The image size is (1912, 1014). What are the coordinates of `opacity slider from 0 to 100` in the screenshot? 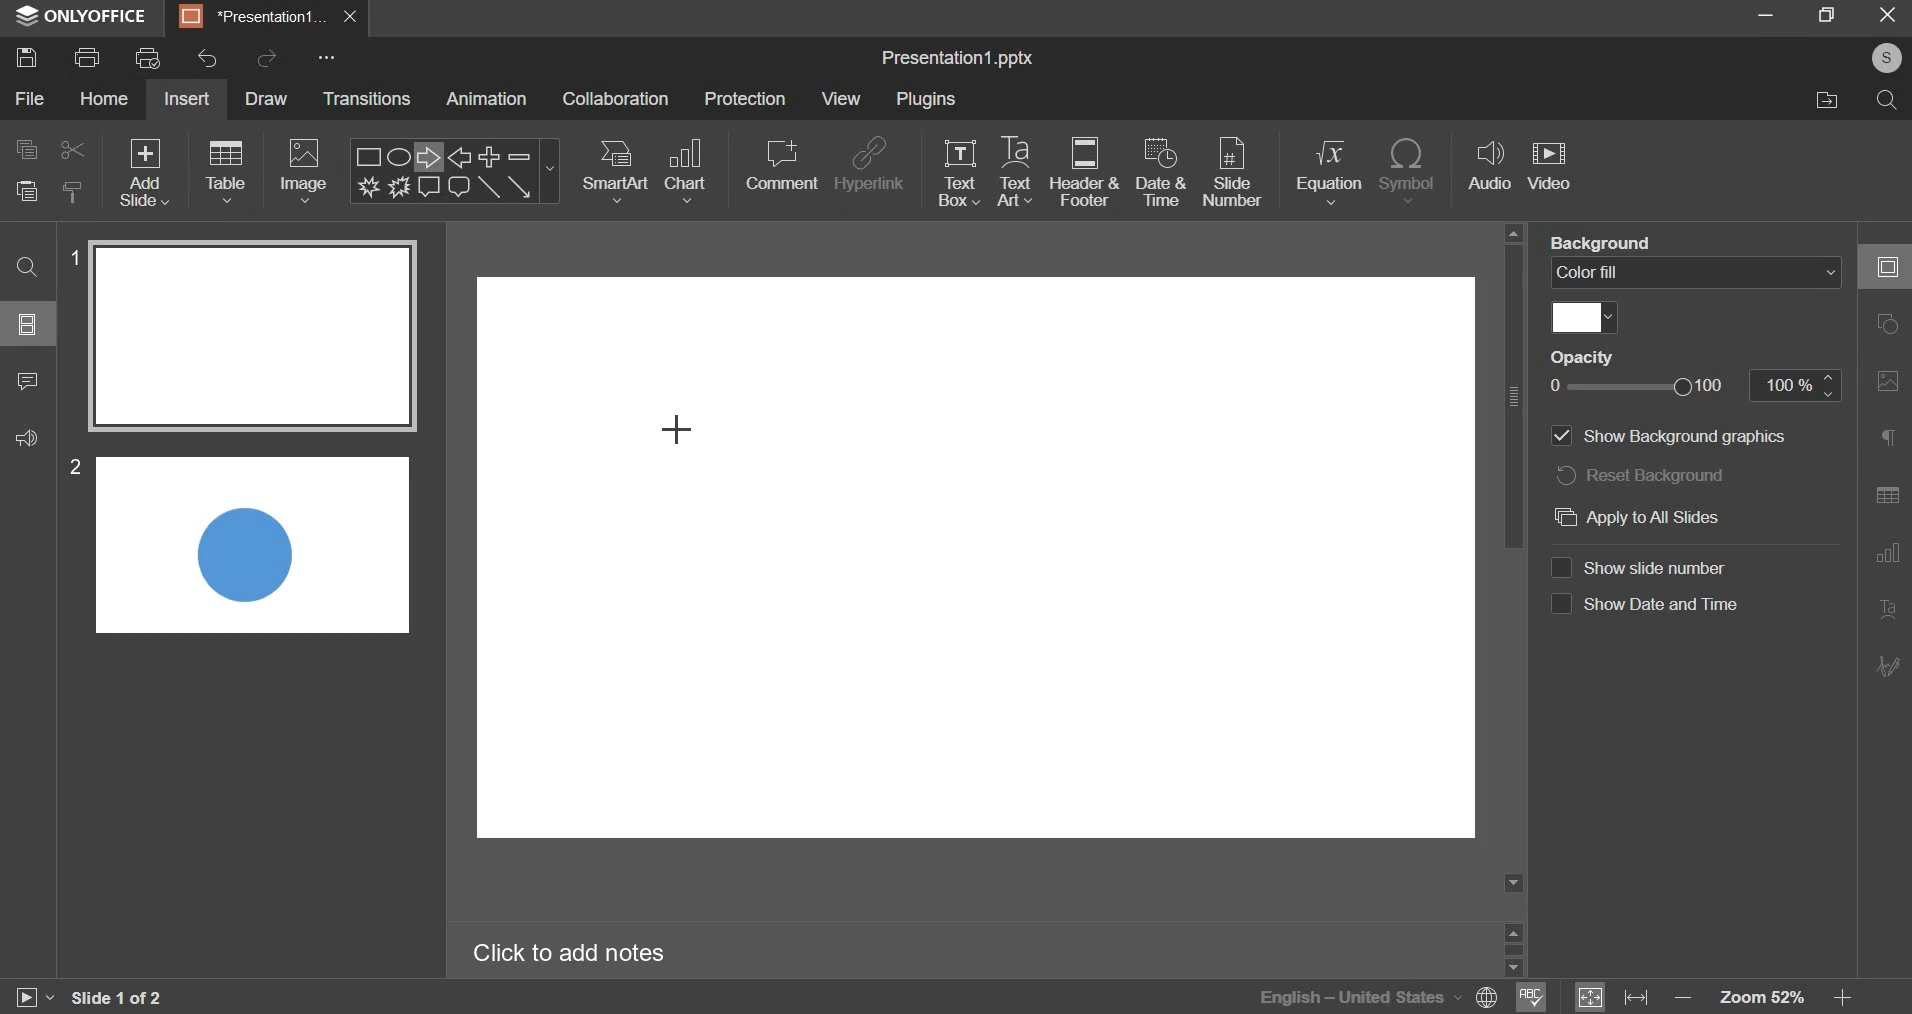 It's located at (1696, 387).